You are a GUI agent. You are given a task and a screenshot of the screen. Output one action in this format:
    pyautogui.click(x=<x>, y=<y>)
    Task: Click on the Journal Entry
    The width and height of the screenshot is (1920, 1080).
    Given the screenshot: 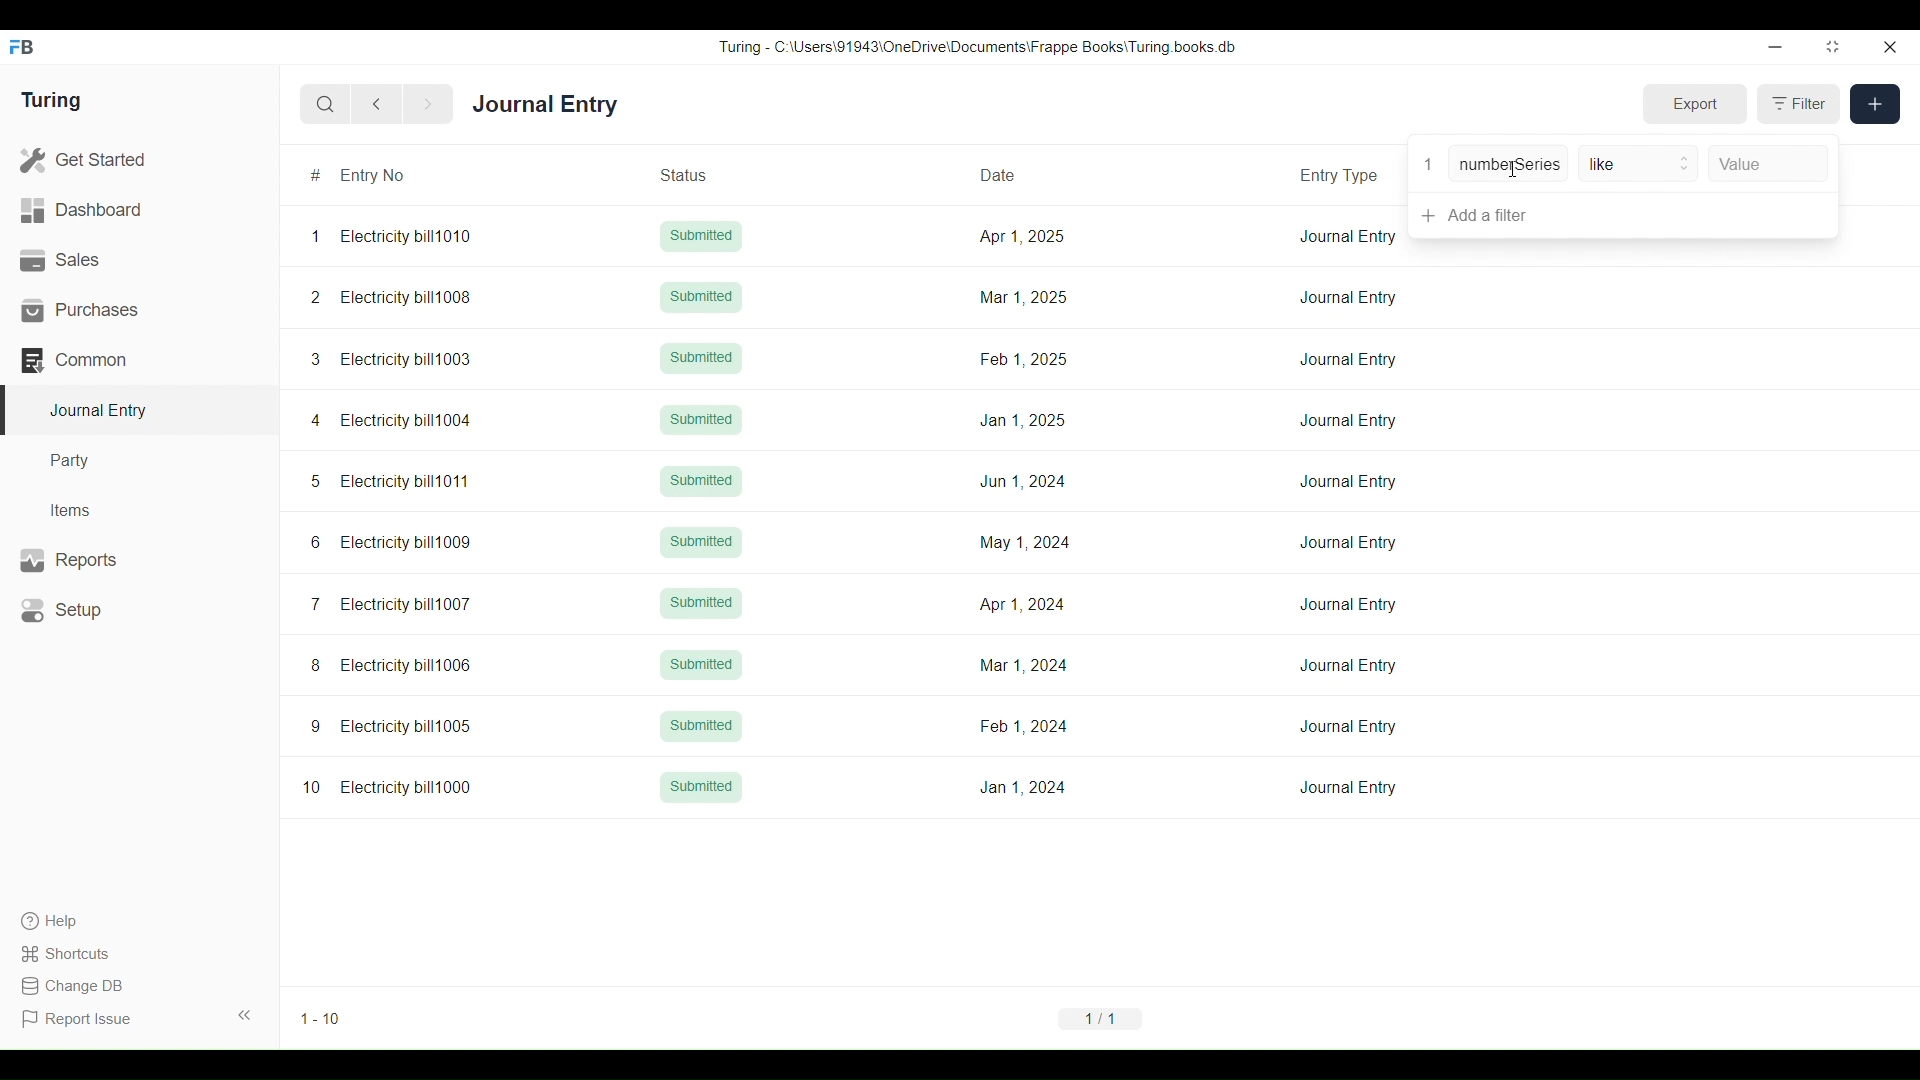 What is the action you would take?
    pyautogui.click(x=1350, y=359)
    